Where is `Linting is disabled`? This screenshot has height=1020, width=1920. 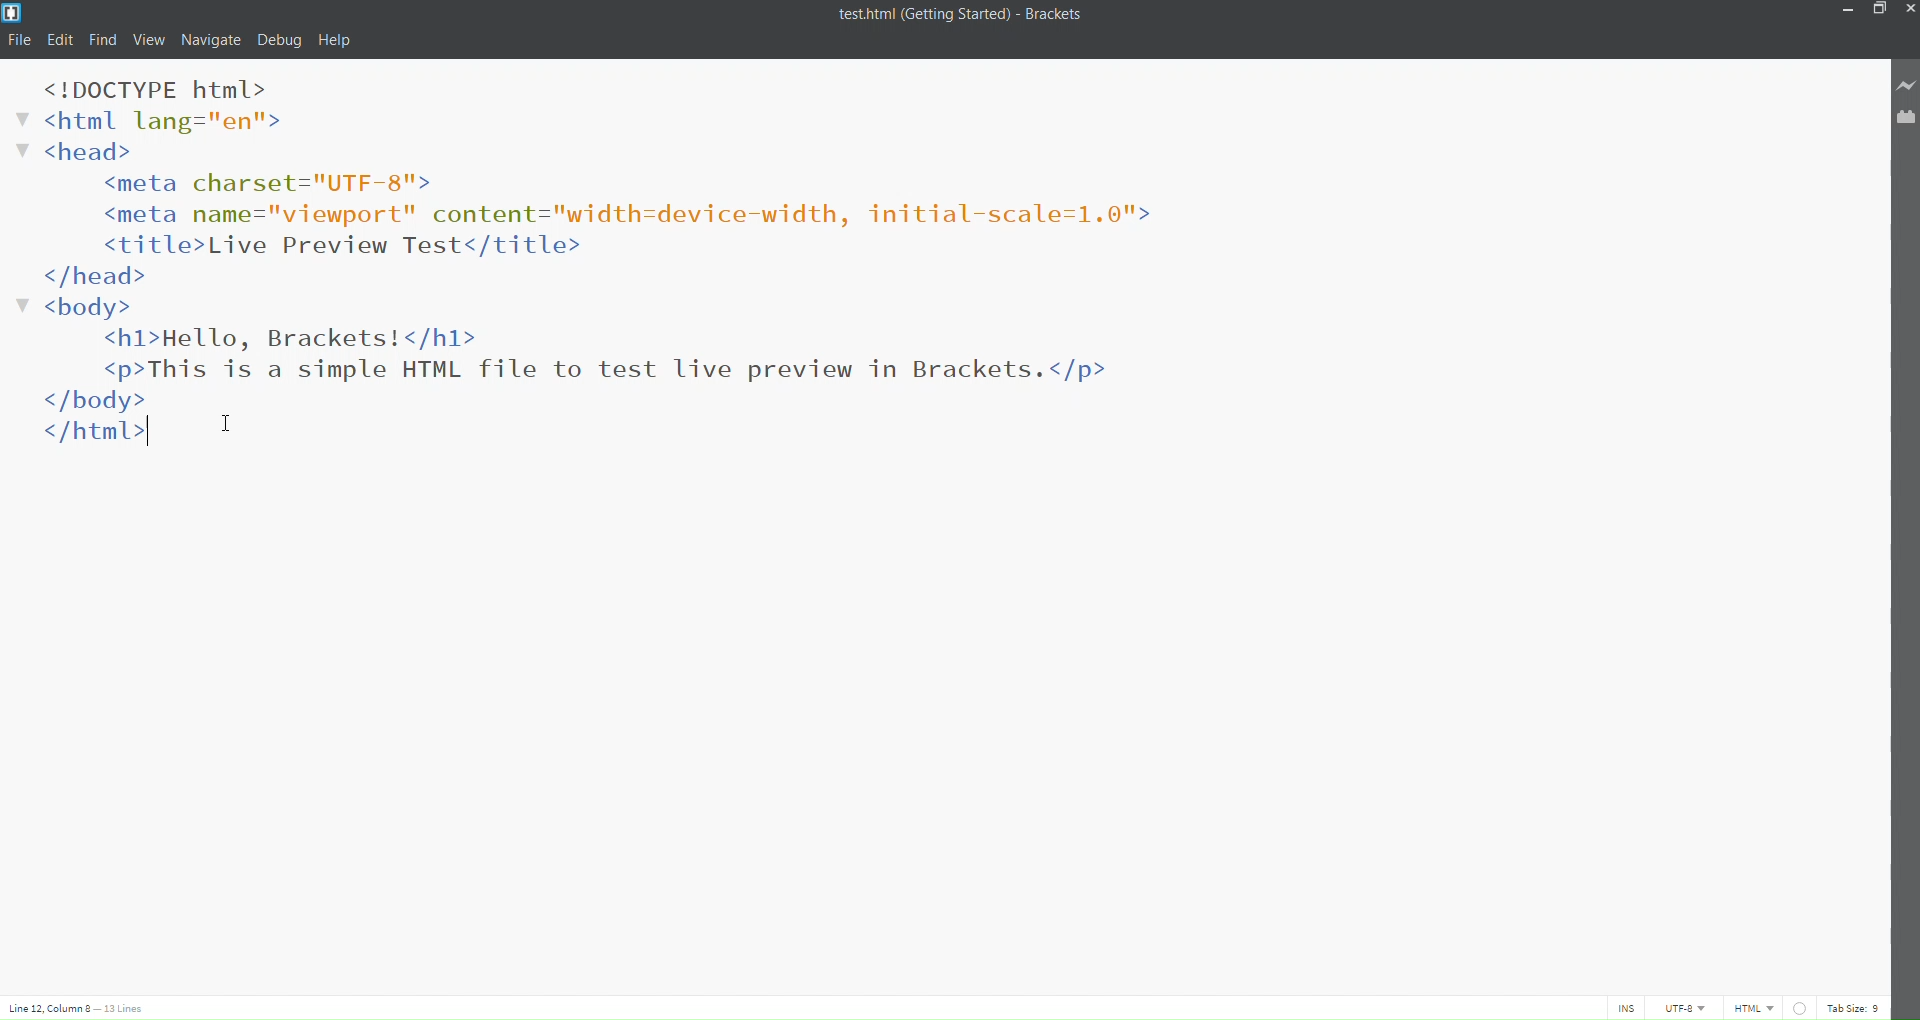 Linting is disabled is located at coordinates (1799, 1007).